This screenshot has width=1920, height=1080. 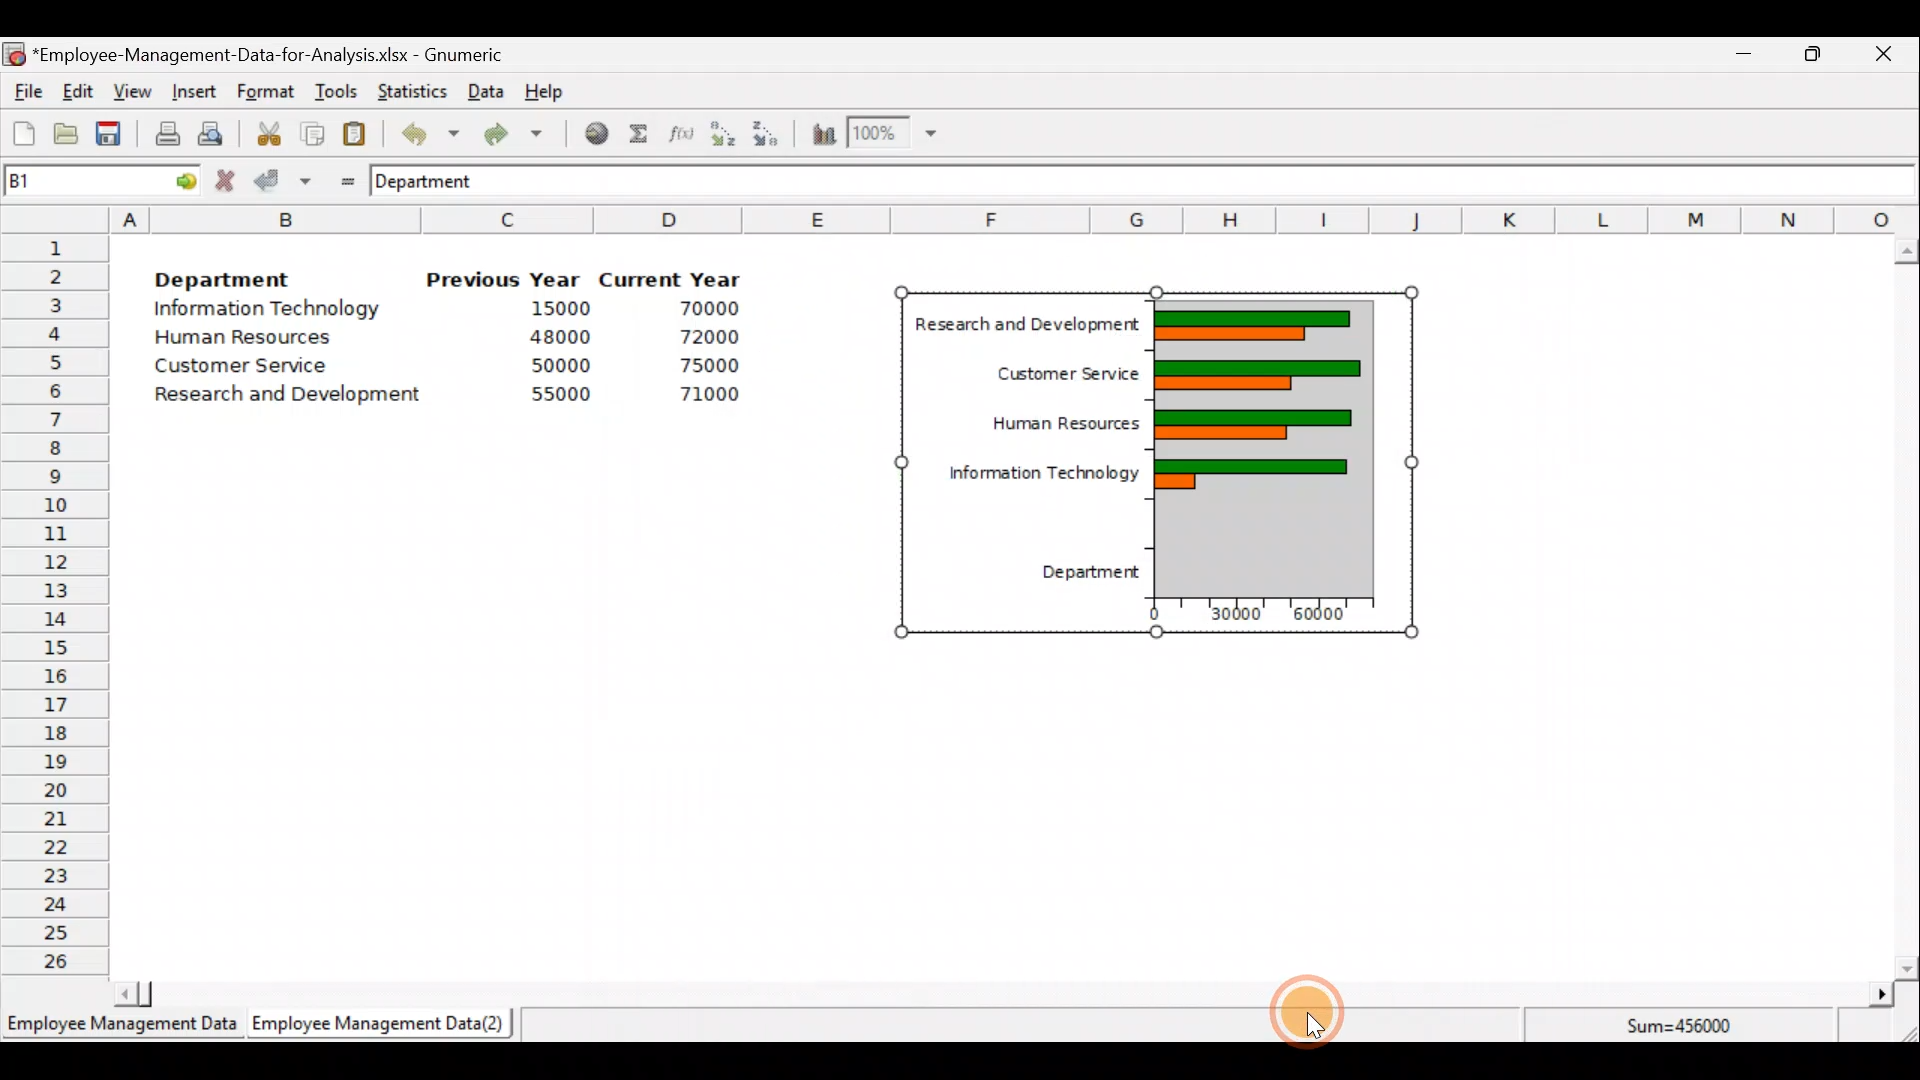 What do you see at coordinates (1211, 181) in the screenshot?
I see `Formula bar` at bounding box center [1211, 181].